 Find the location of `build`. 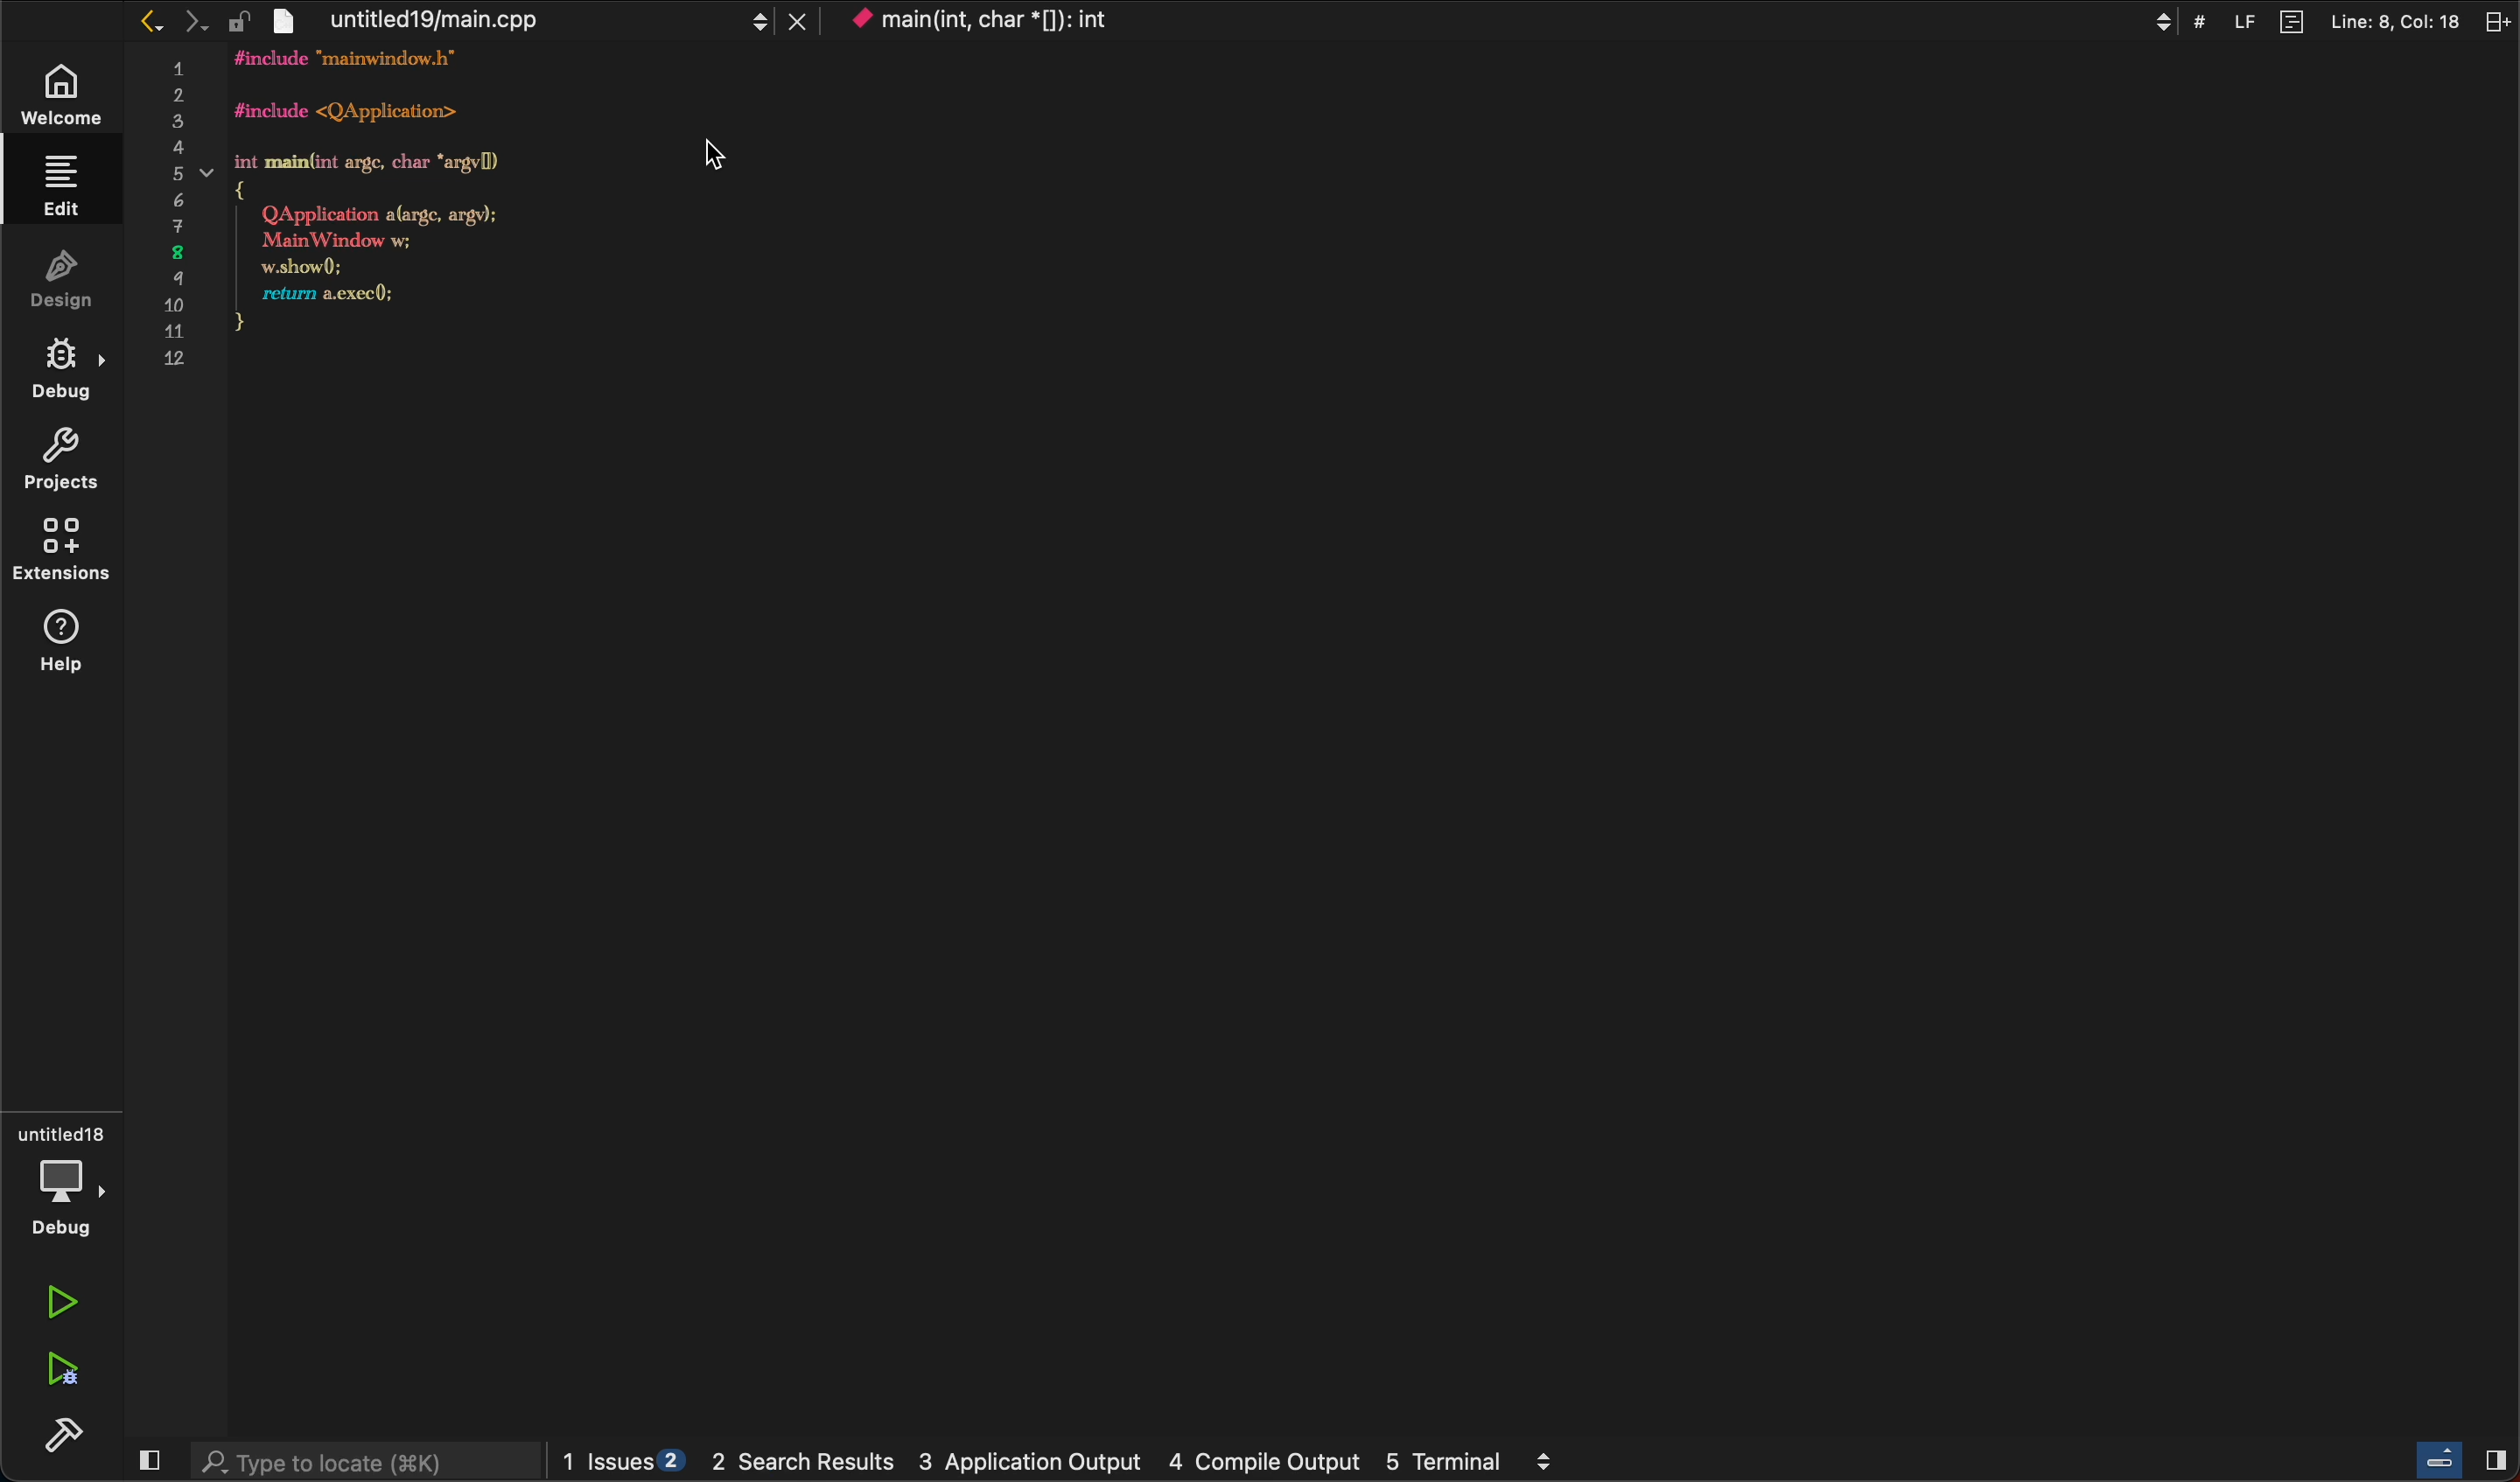

build is located at coordinates (65, 1433).